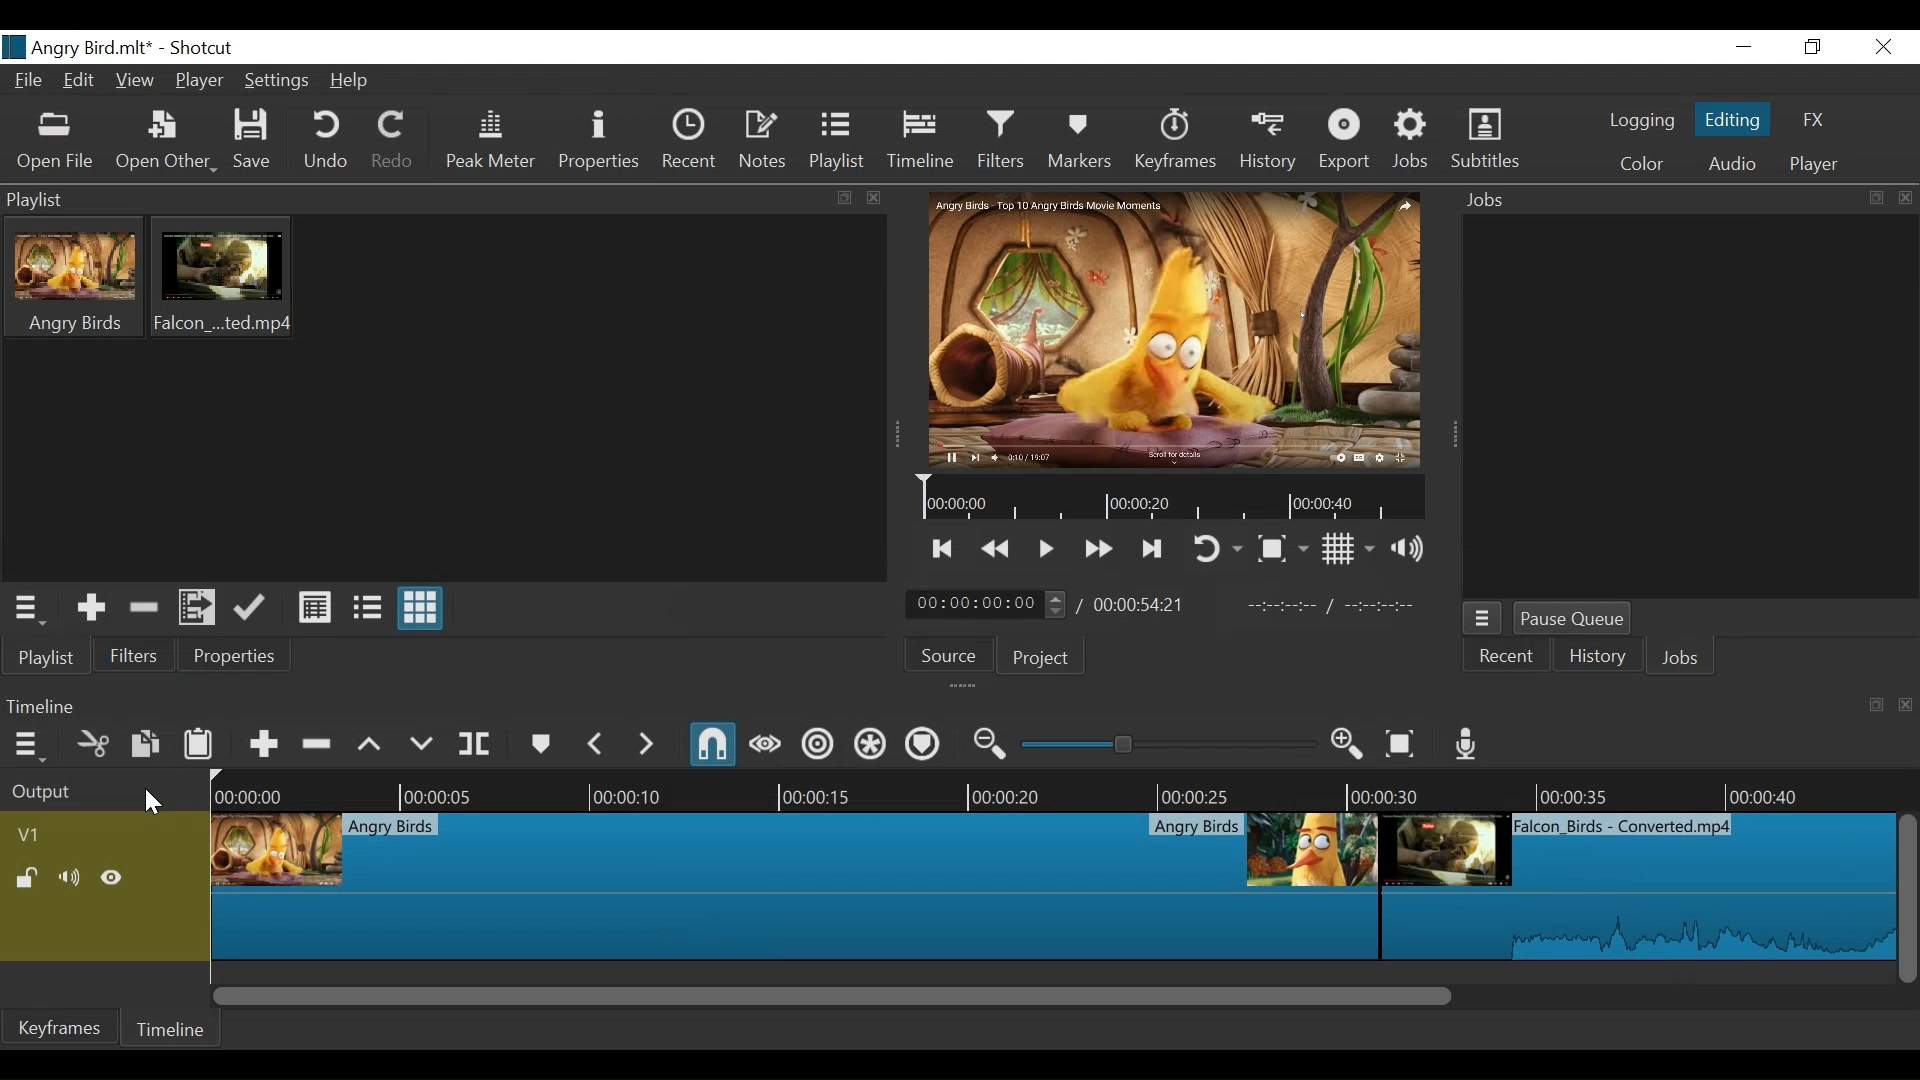  What do you see at coordinates (647, 745) in the screenshot?
I see `Next Marker` at bounding box center [647, 745].